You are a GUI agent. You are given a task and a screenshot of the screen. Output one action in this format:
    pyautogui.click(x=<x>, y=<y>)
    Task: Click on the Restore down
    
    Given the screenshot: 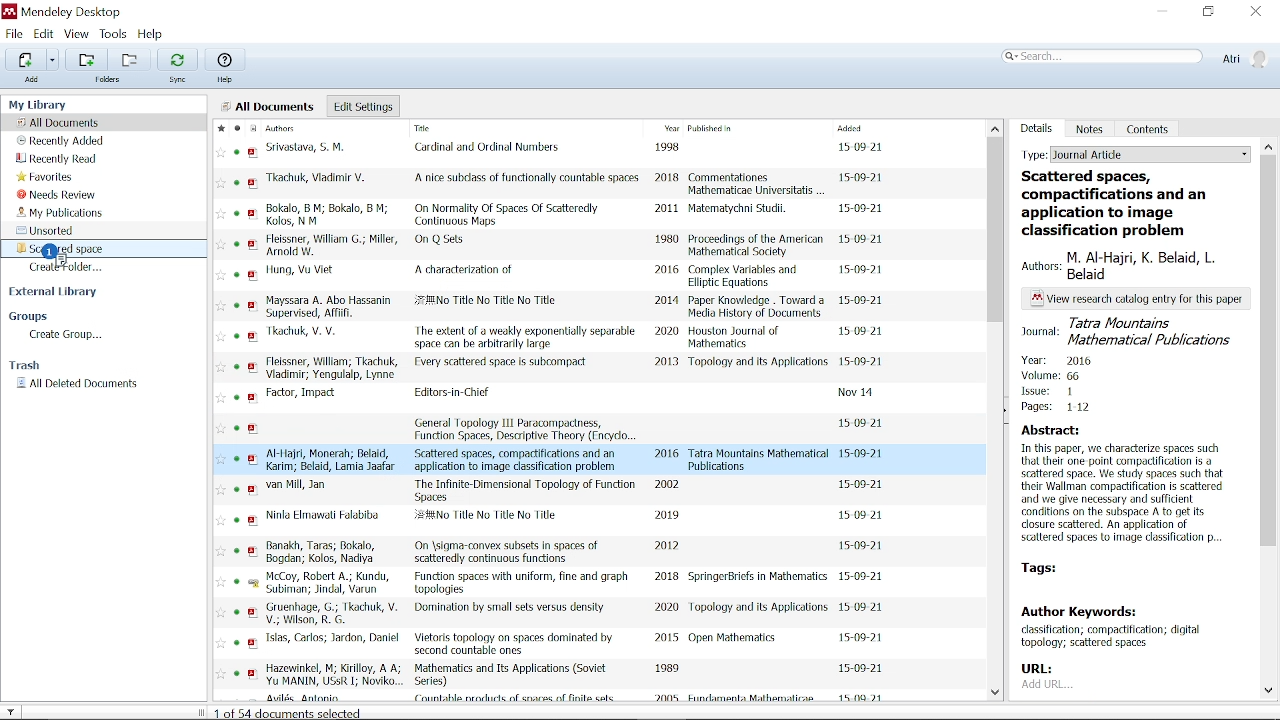 What is the action you would take?
    pyautogui.click(x=1208, y=13)
    